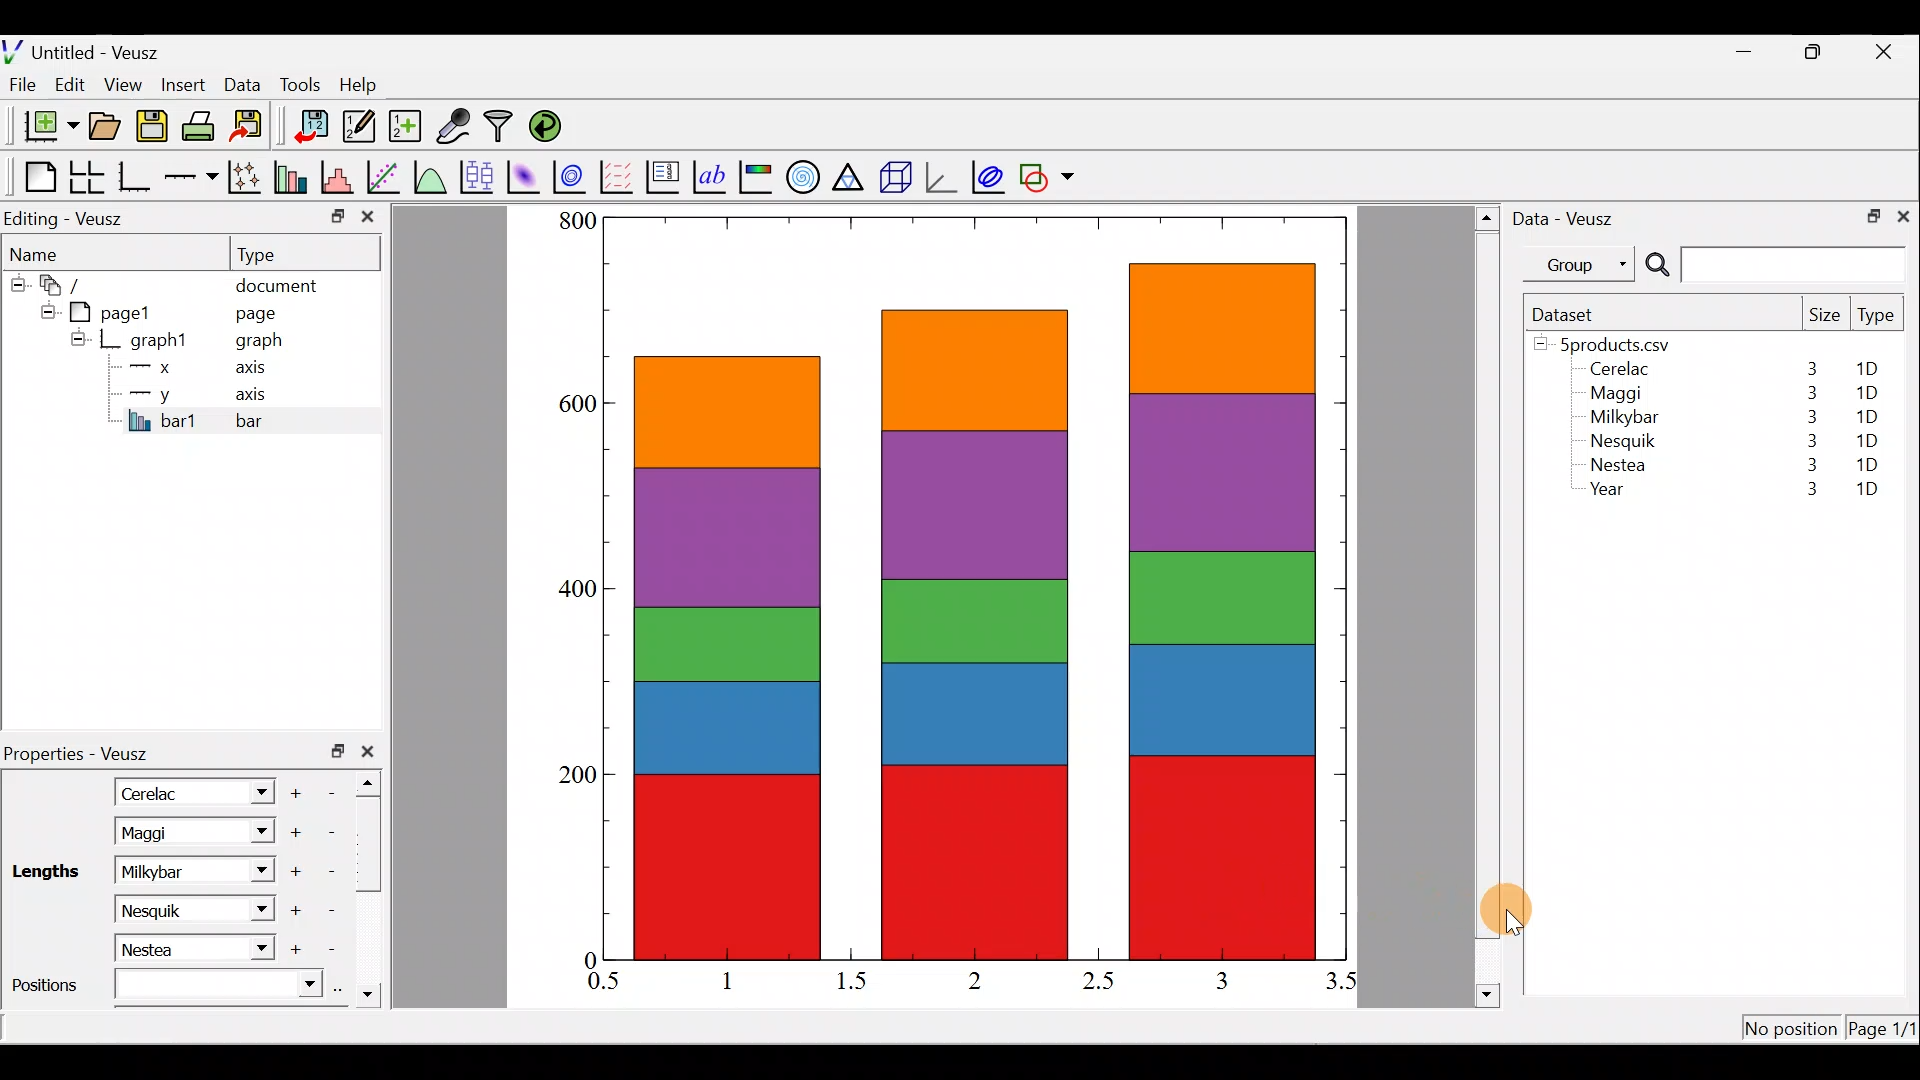  Describe the element at coordinates (1810, 368) in the screenshot. I see `3` at that location.